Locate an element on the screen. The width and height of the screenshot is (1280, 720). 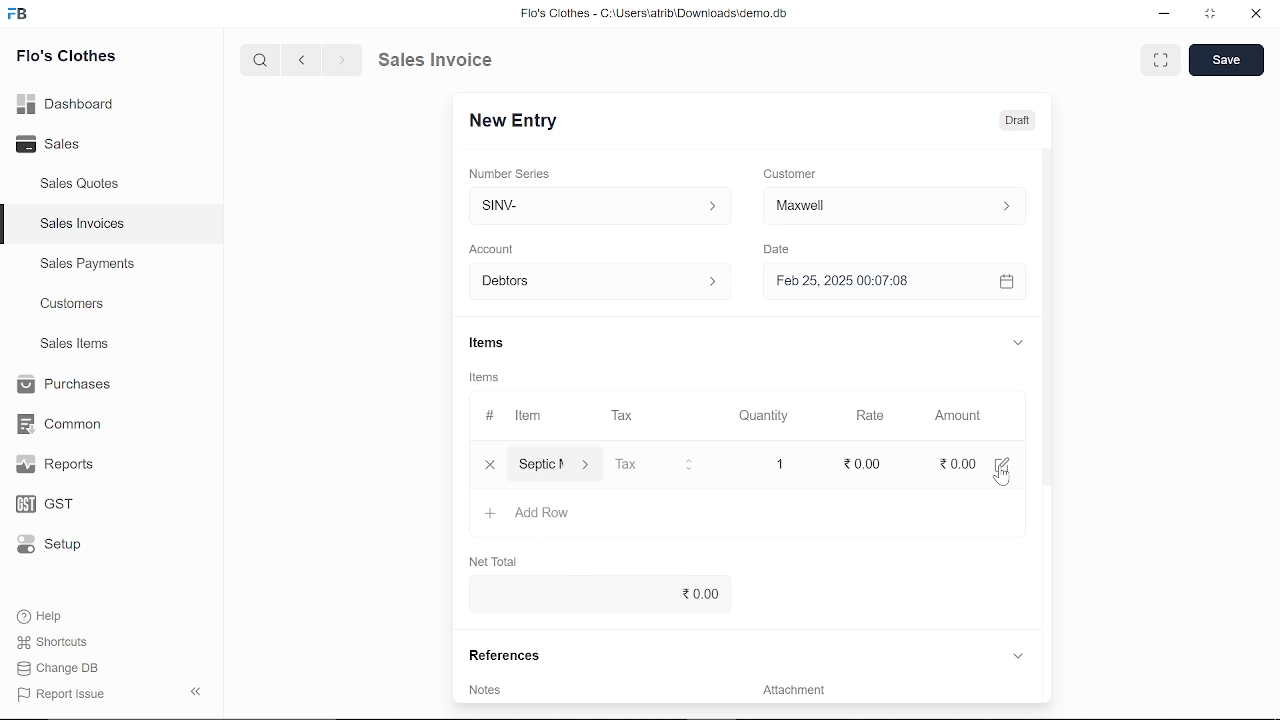
Net Total is located at coordinates (494, 561).